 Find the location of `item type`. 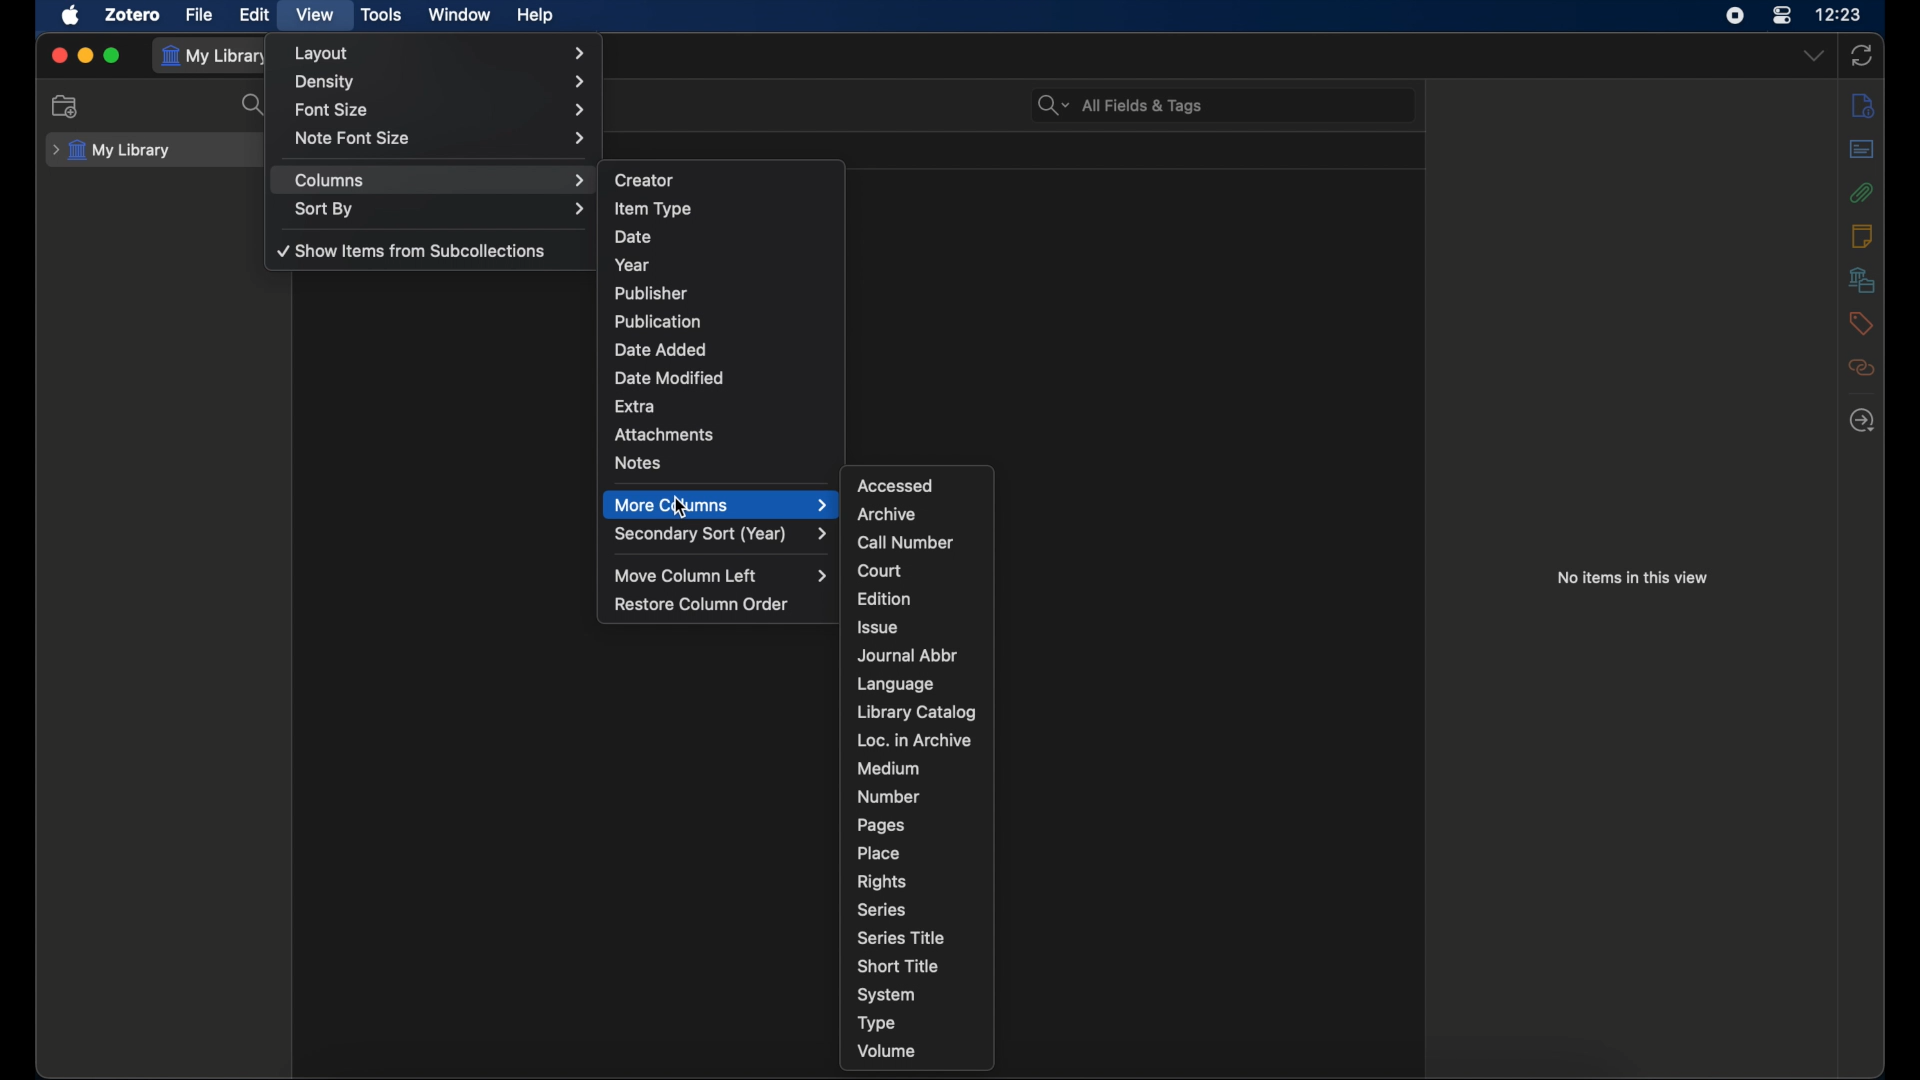

item type is located at coordinates (654, 210).